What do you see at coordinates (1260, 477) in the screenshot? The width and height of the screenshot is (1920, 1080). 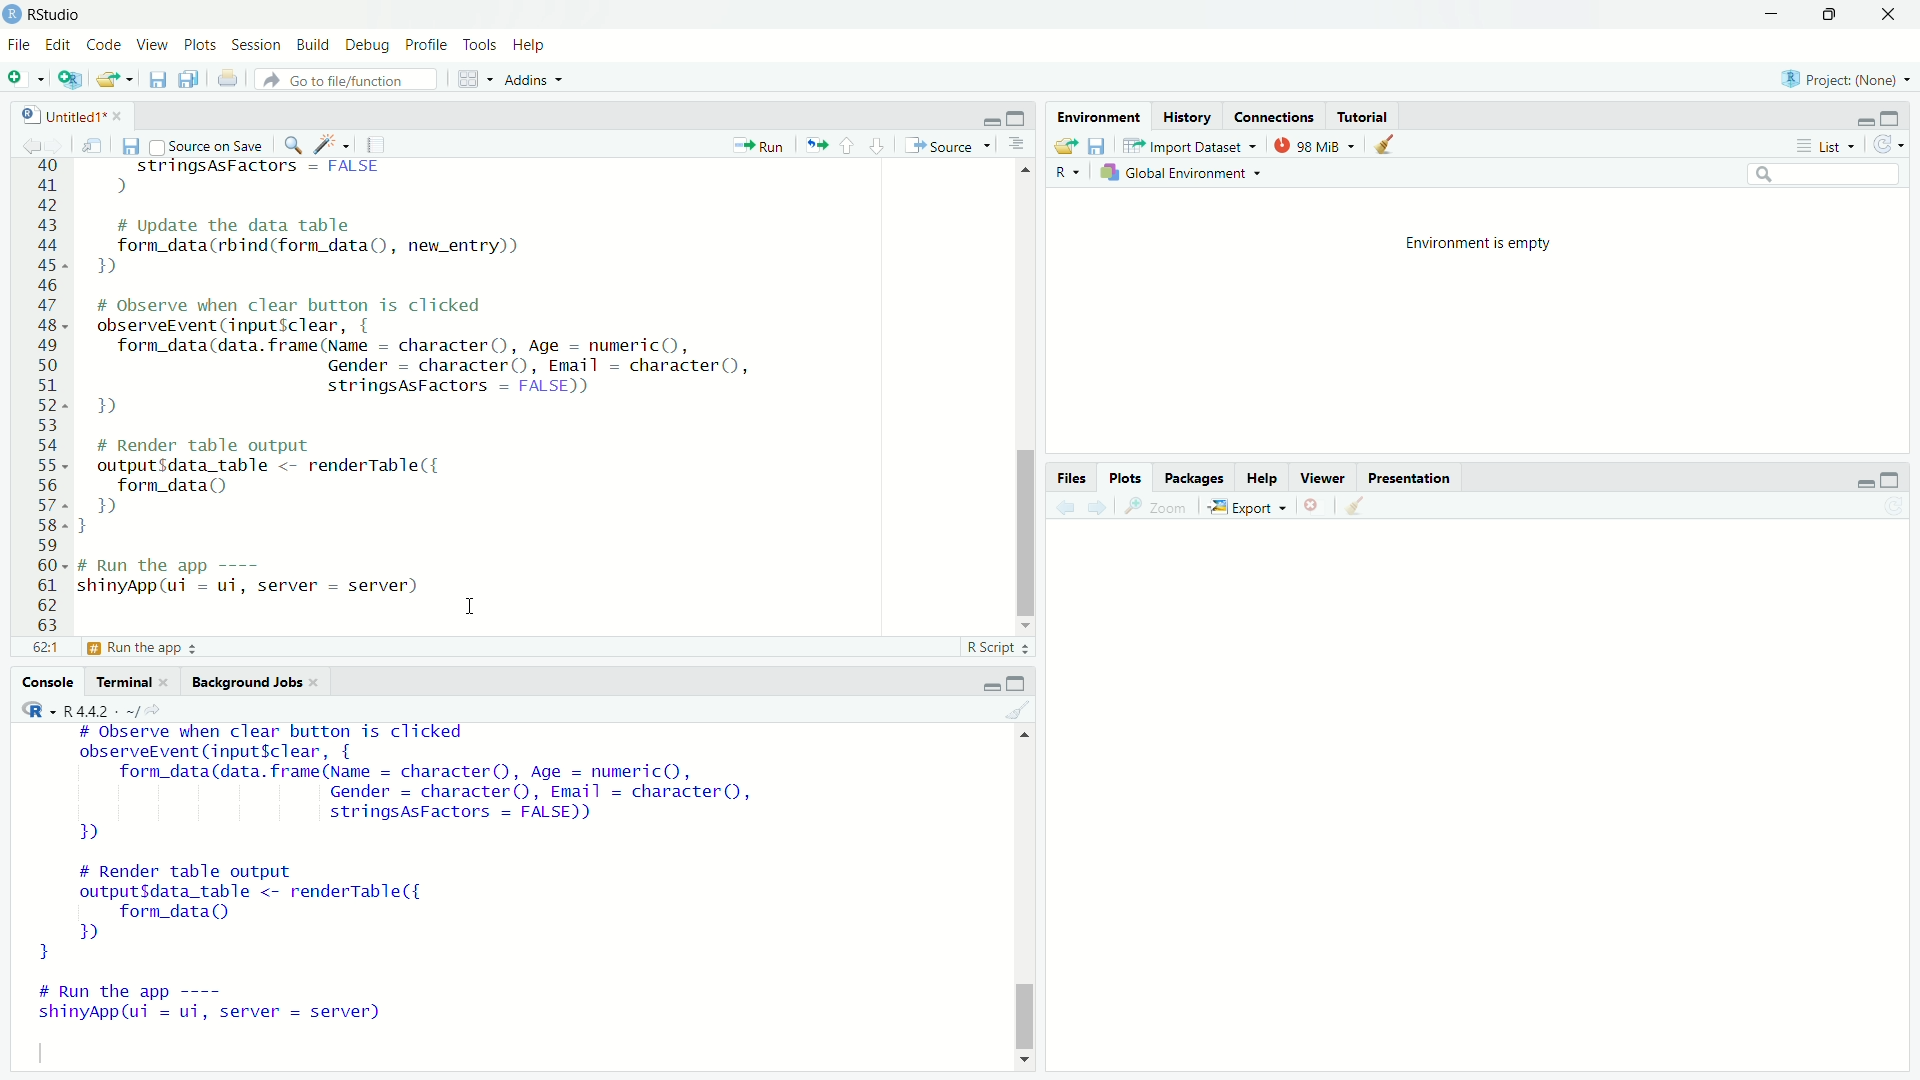 I see `help` at bounding box center [1260, 477].